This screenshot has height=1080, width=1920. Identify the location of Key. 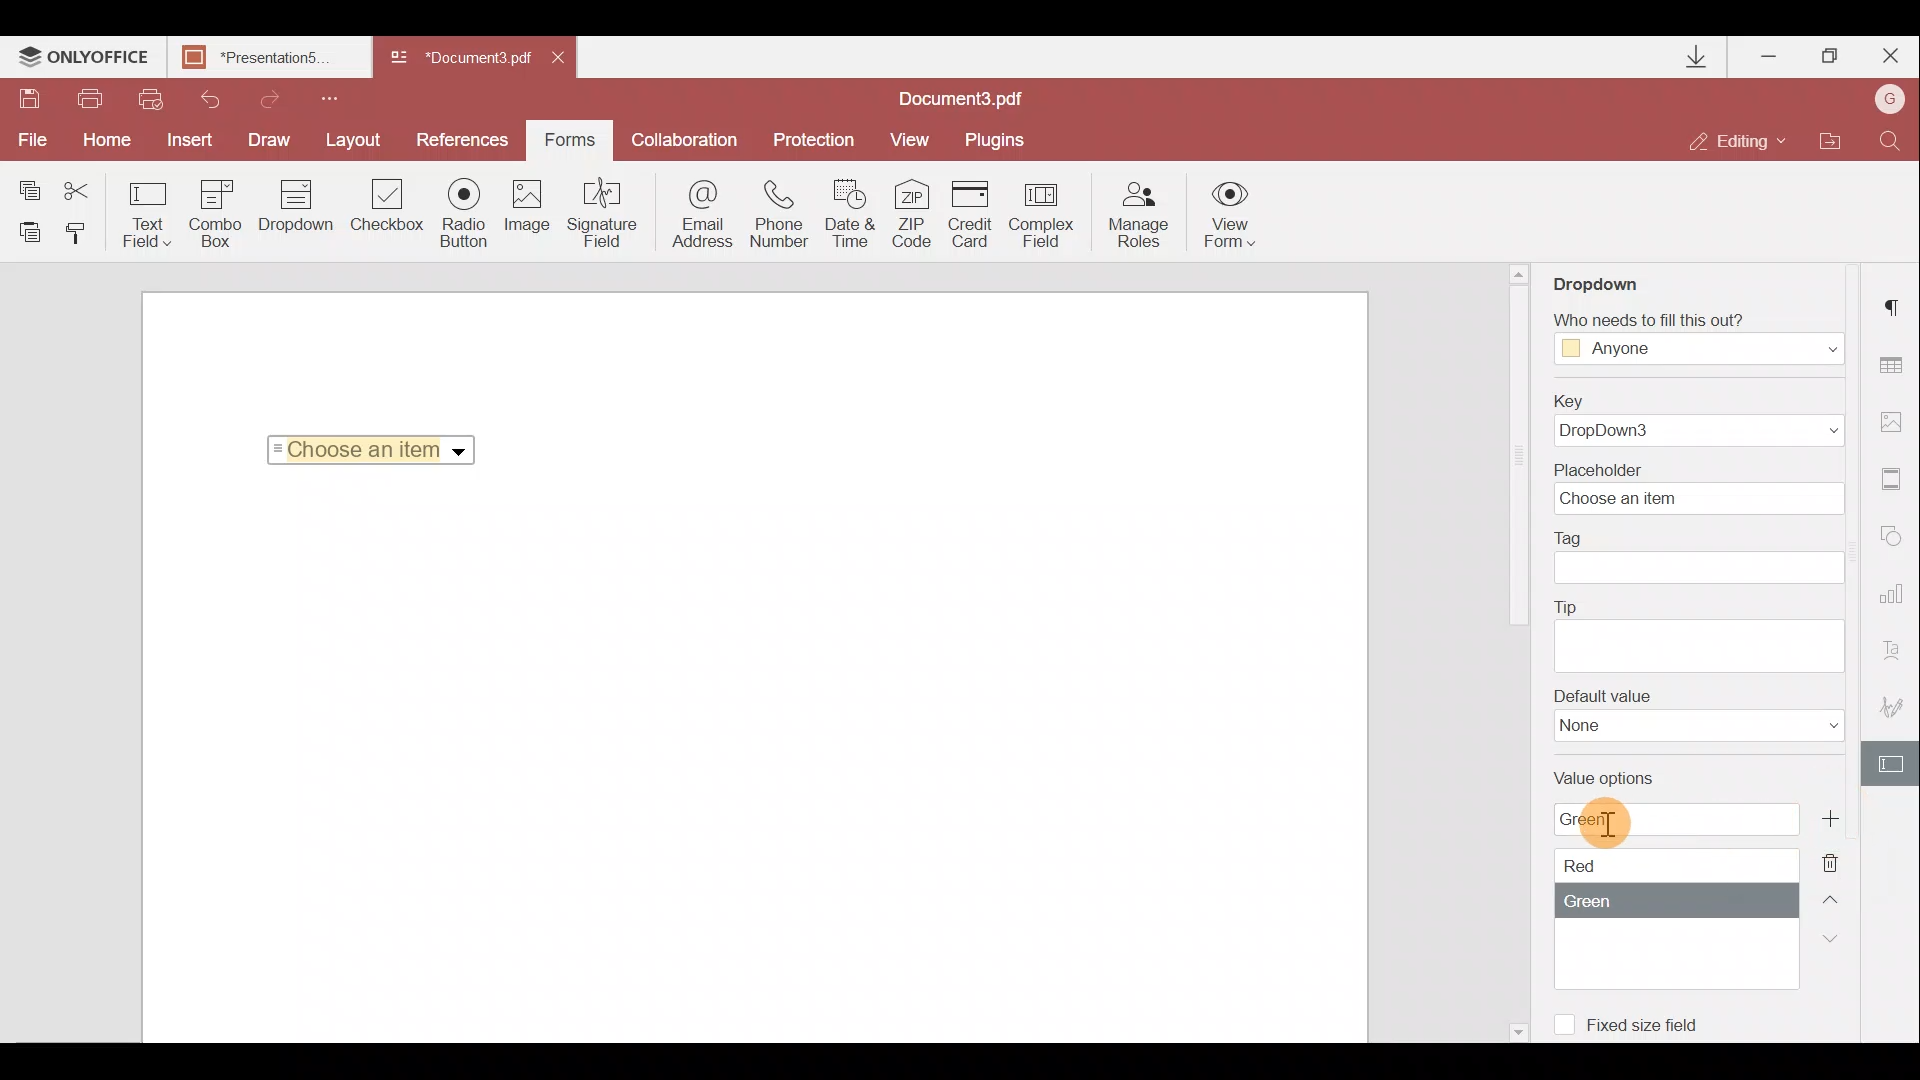
(1704, 418).